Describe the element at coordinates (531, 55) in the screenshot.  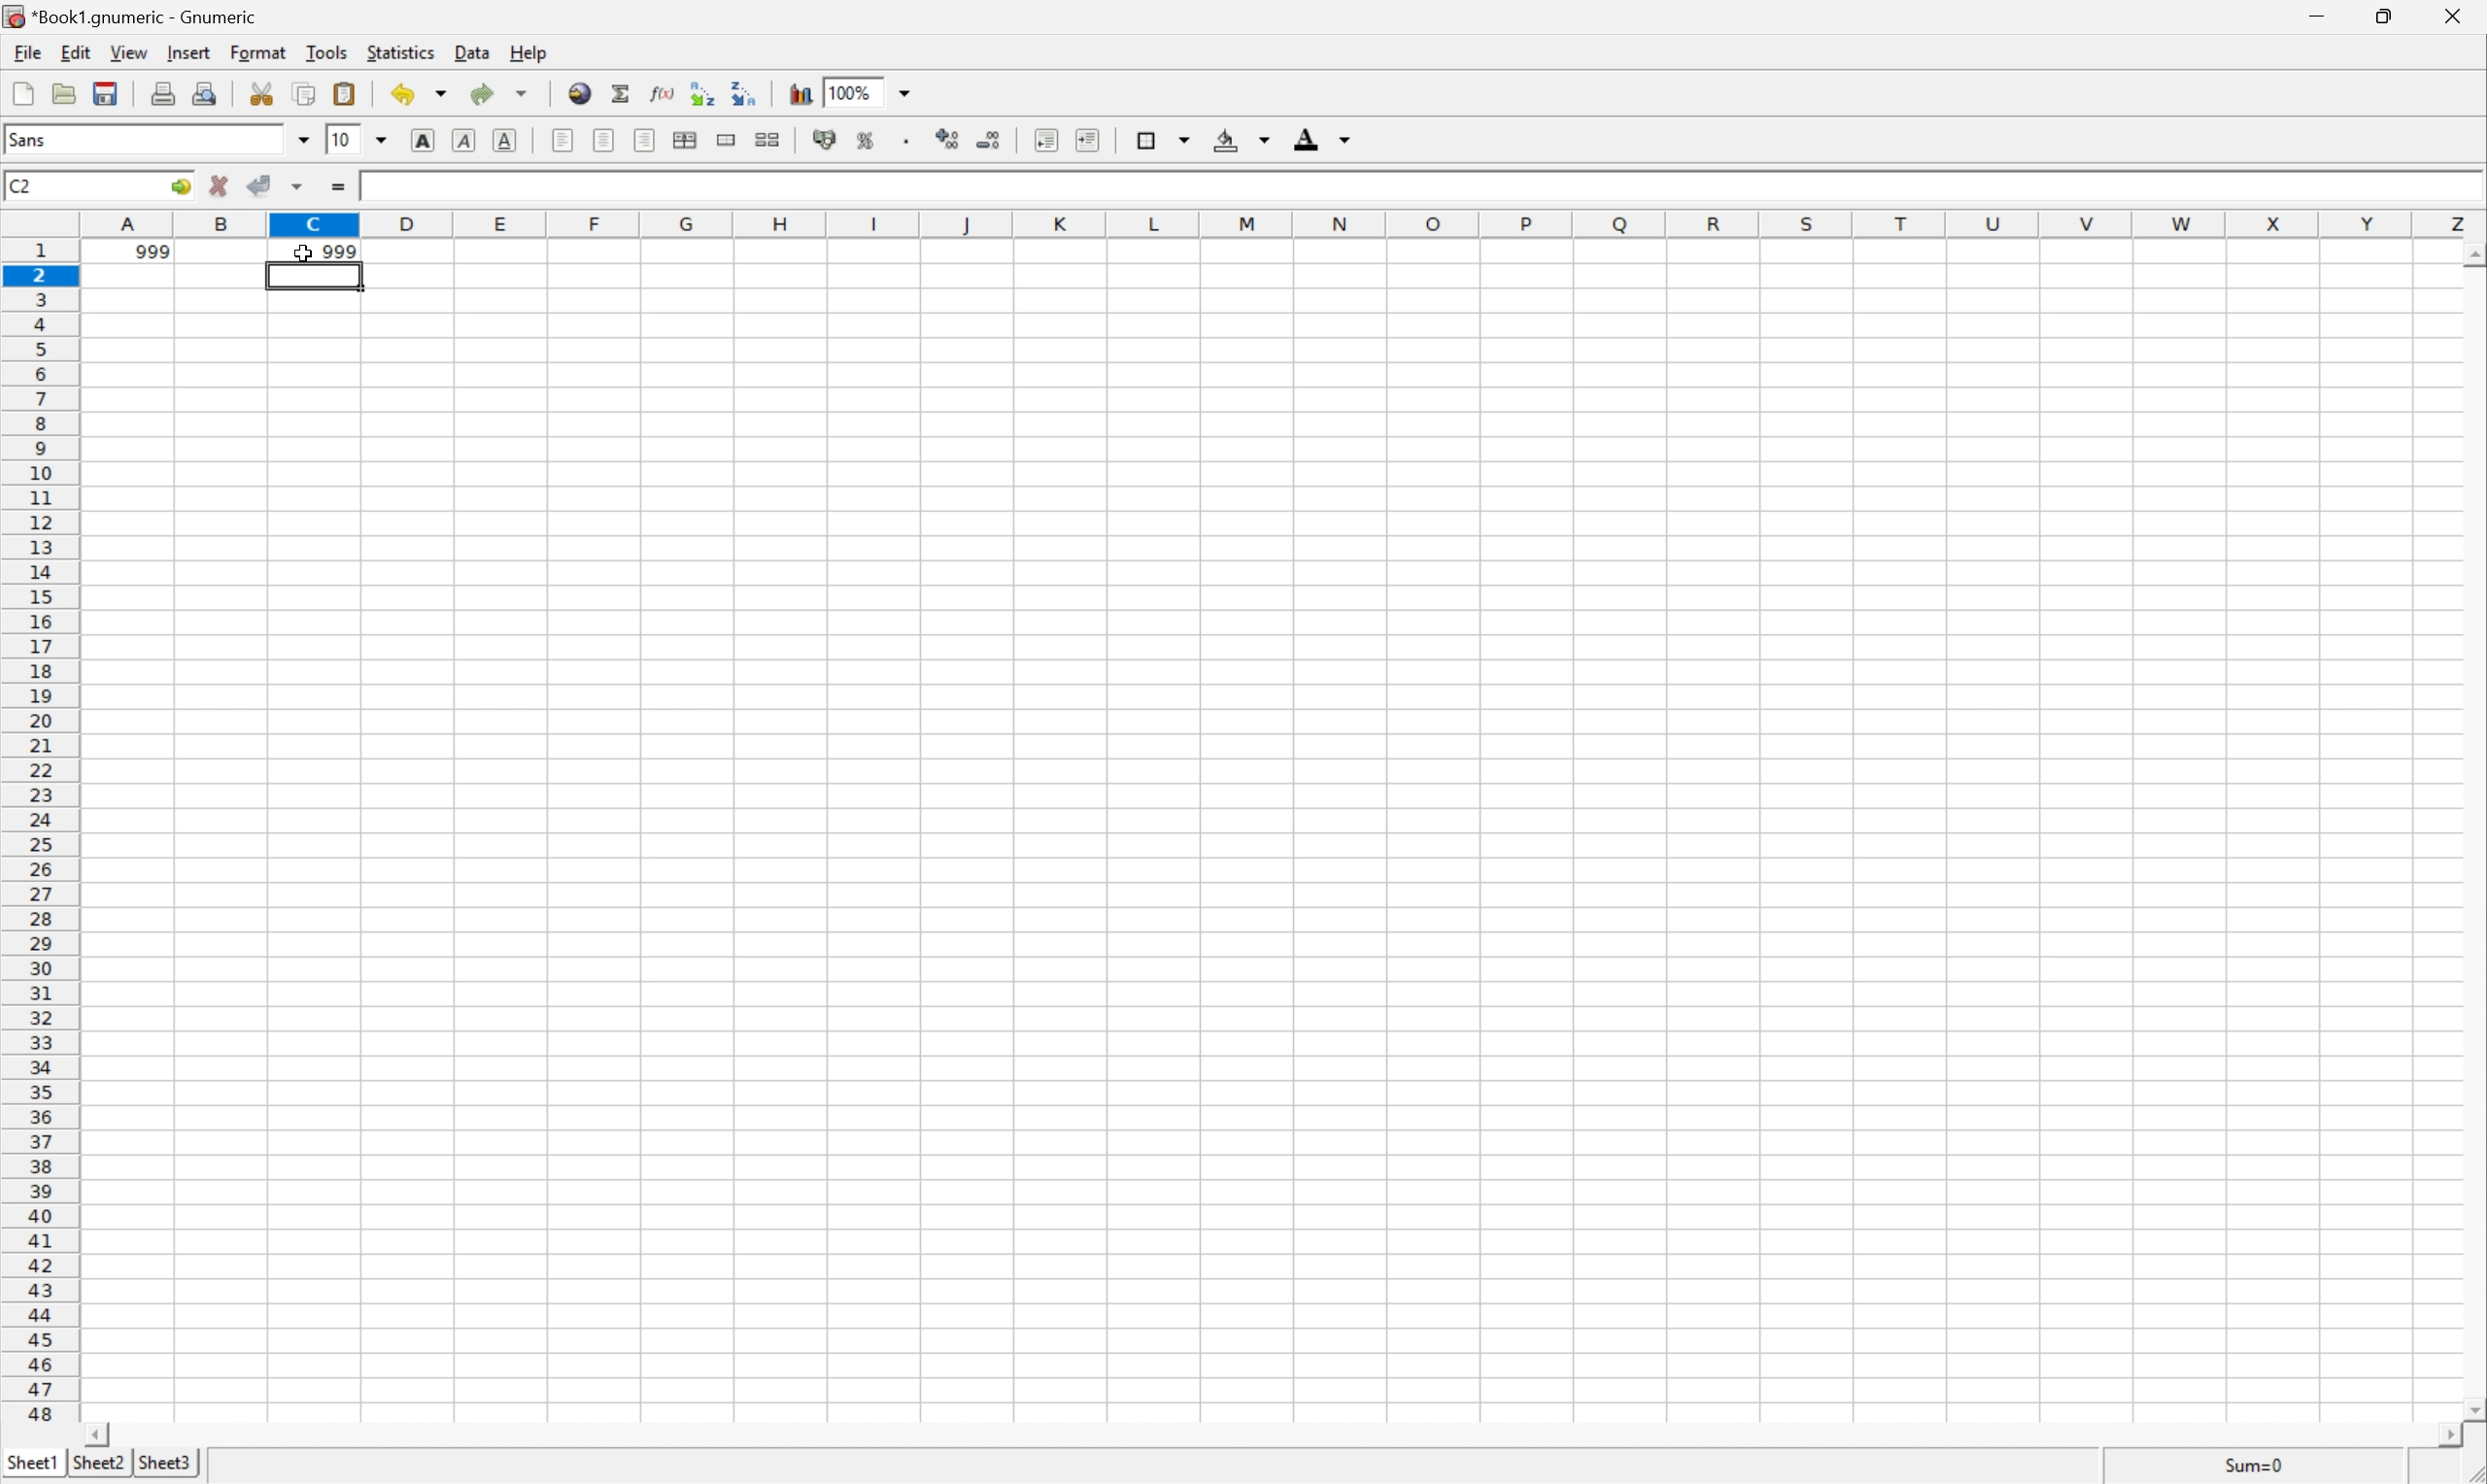
I see `help` at that location.